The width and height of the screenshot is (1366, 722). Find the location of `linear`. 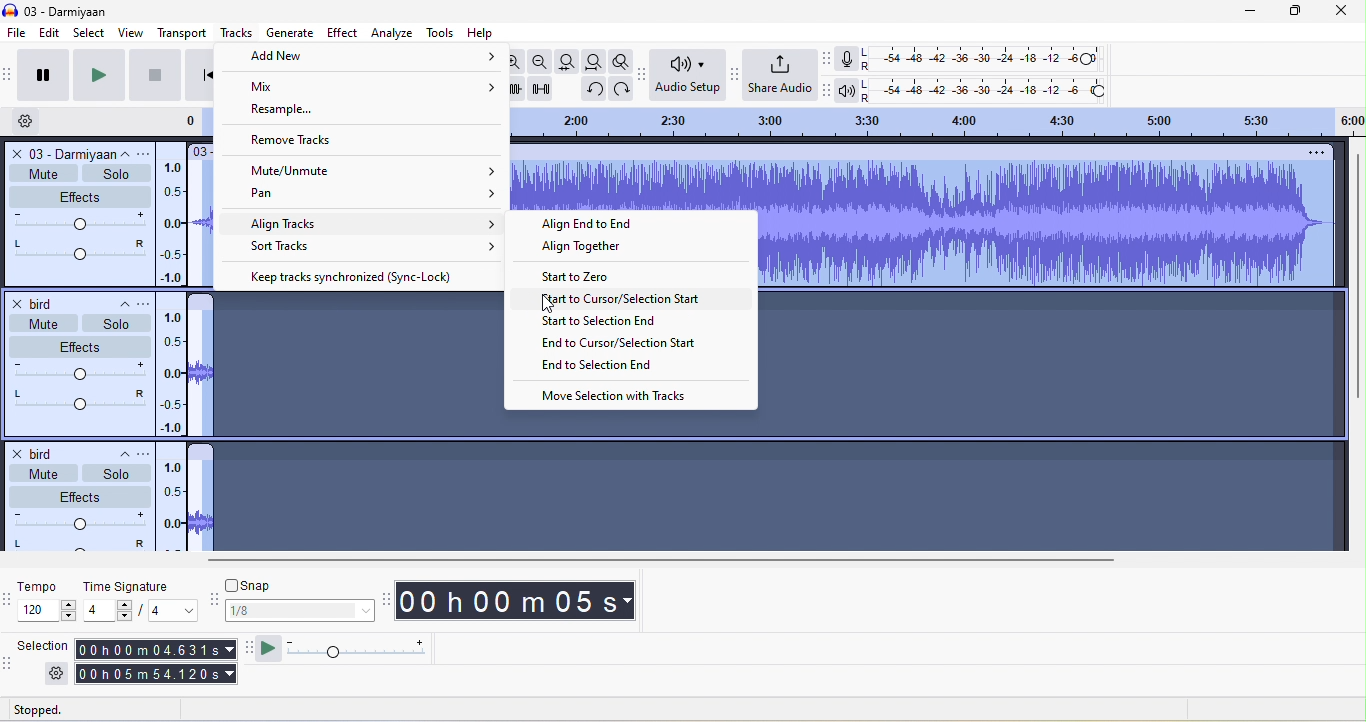

linear is located at coordinates (174, 216).